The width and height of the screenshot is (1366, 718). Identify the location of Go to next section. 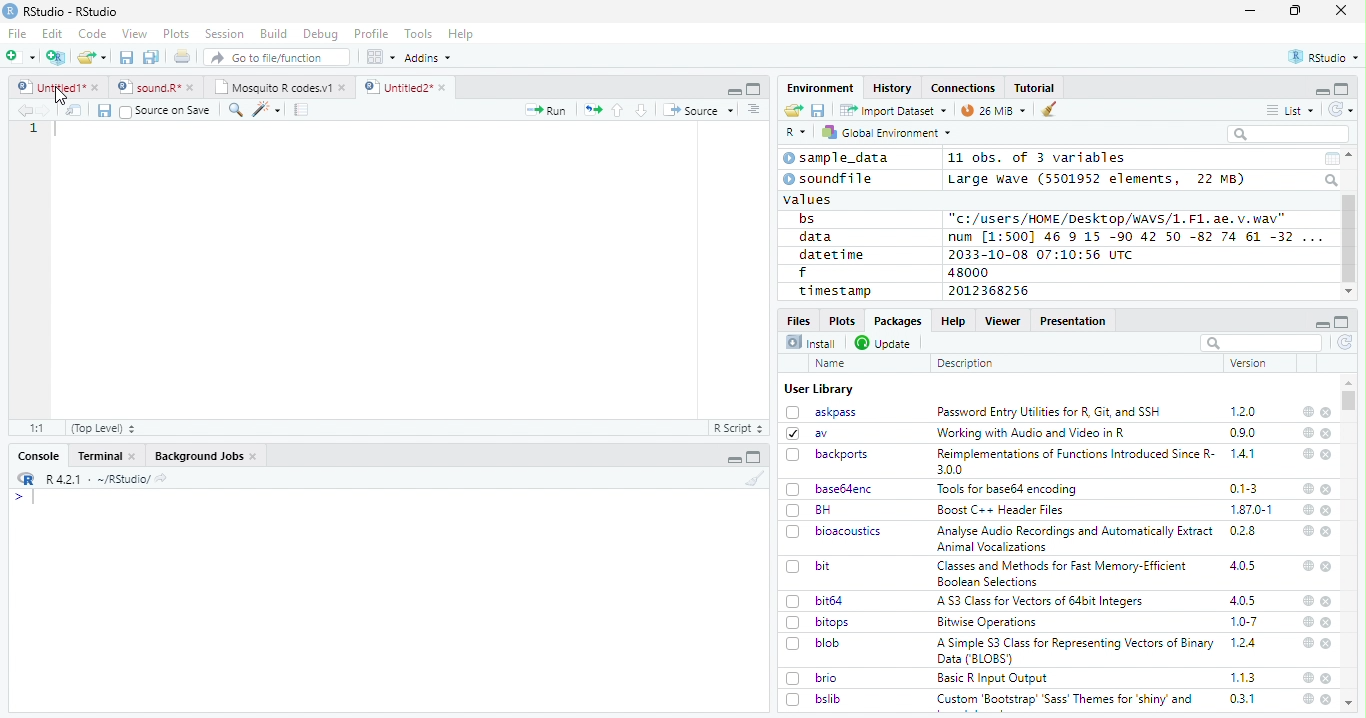
(644, 110).